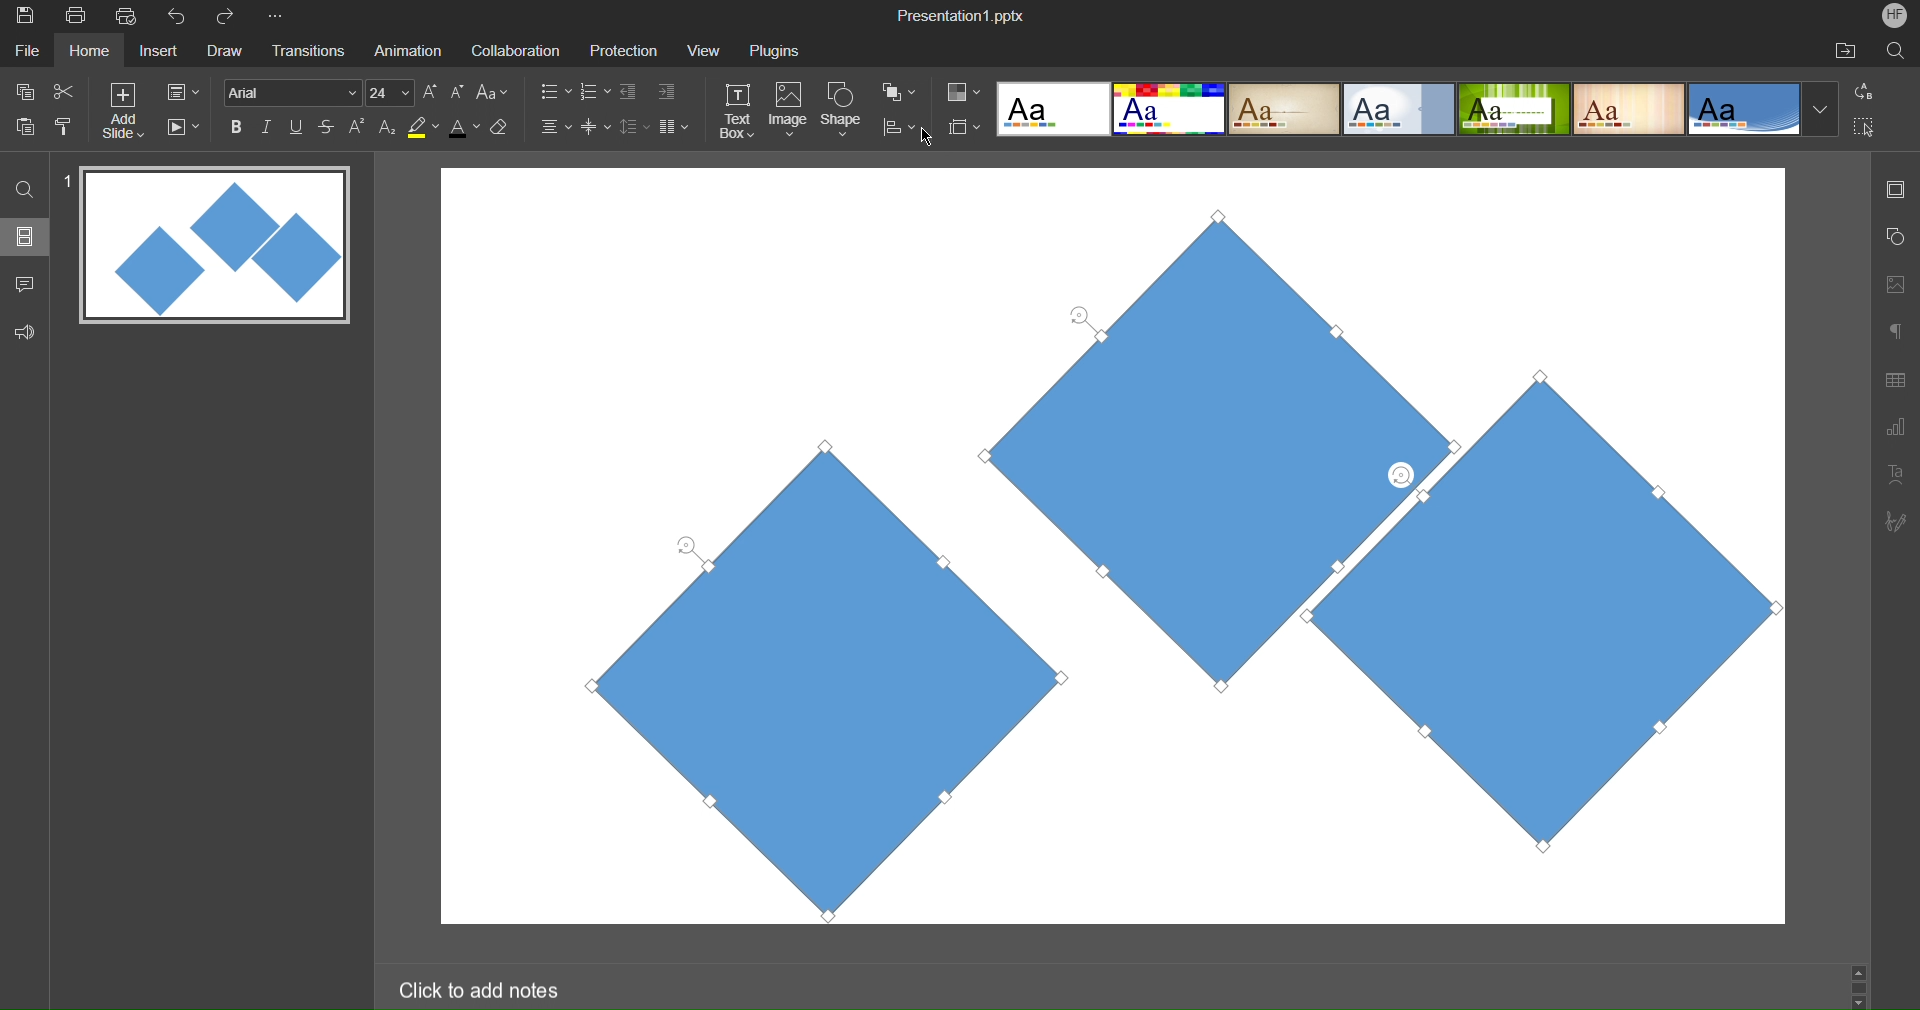  Describe the element at coordinates (26, 188) in the screenshot. I see `search` at that location.